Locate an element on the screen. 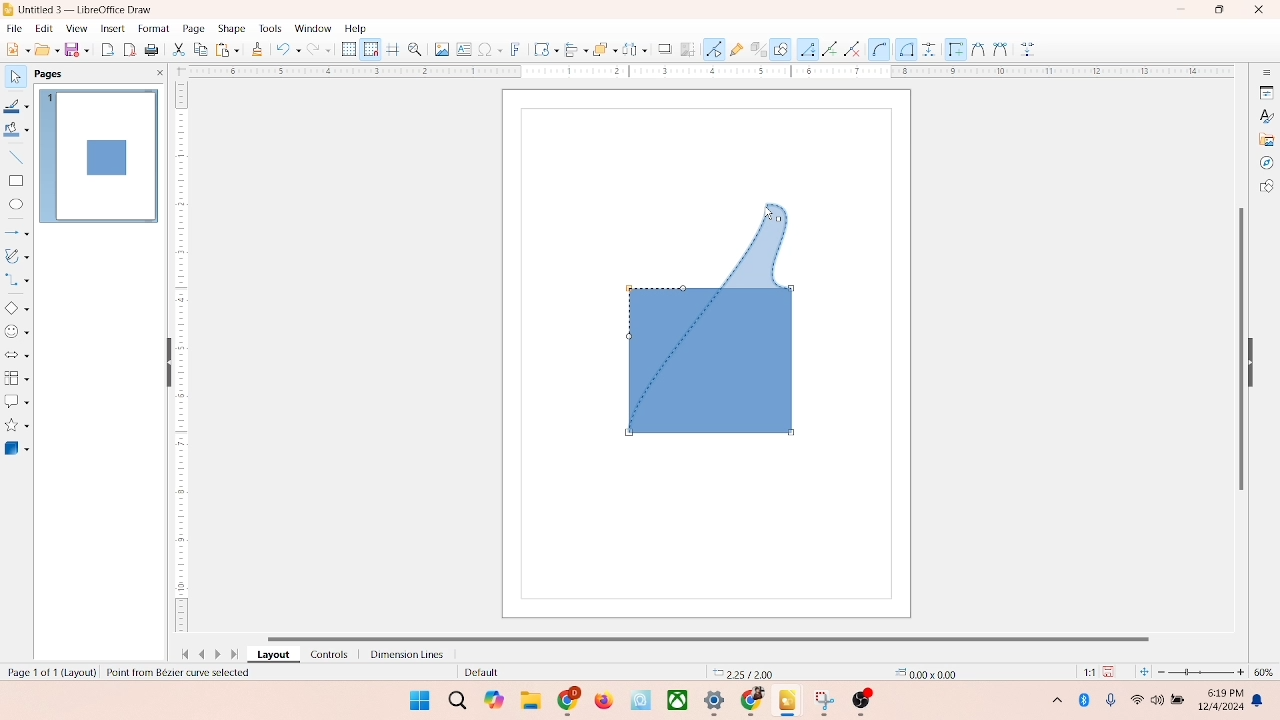 The image size is (1280, 720). Dimension line tool is located at coordinates (929, 49).